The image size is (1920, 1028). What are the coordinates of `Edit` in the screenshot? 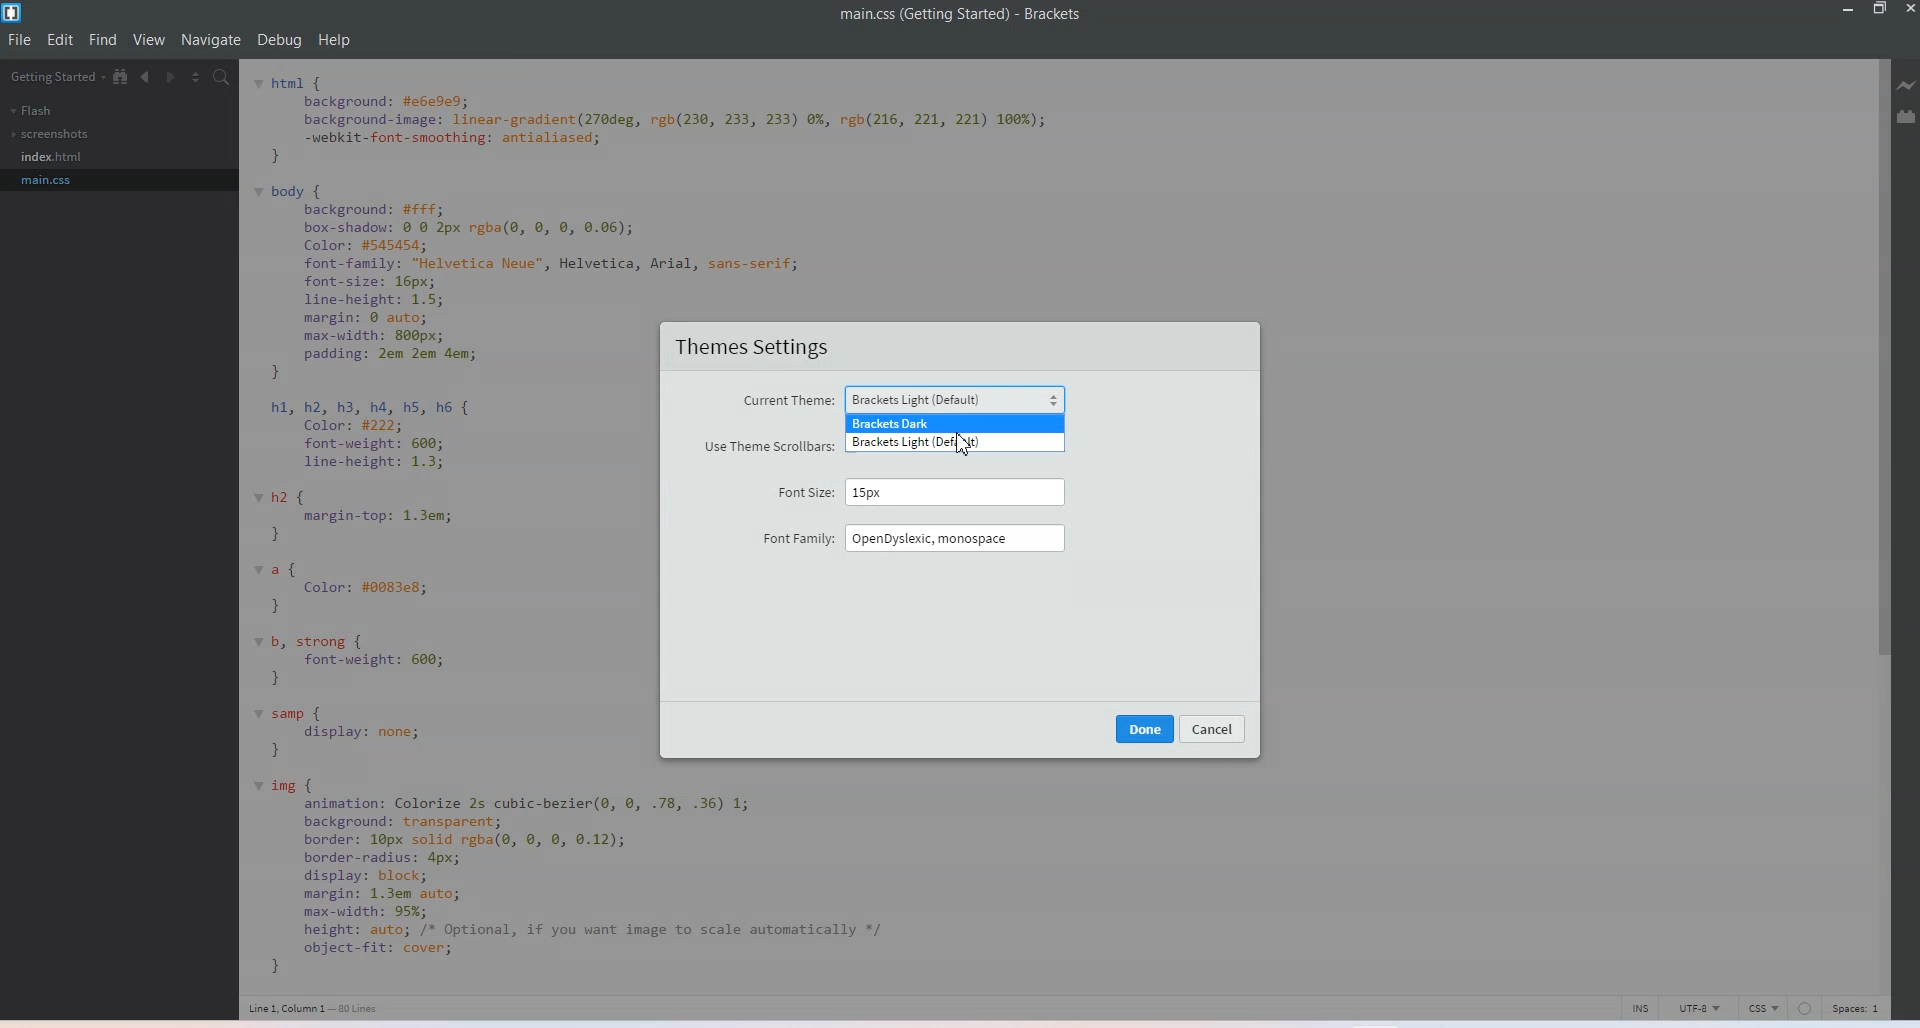 It's located at (61, 40).